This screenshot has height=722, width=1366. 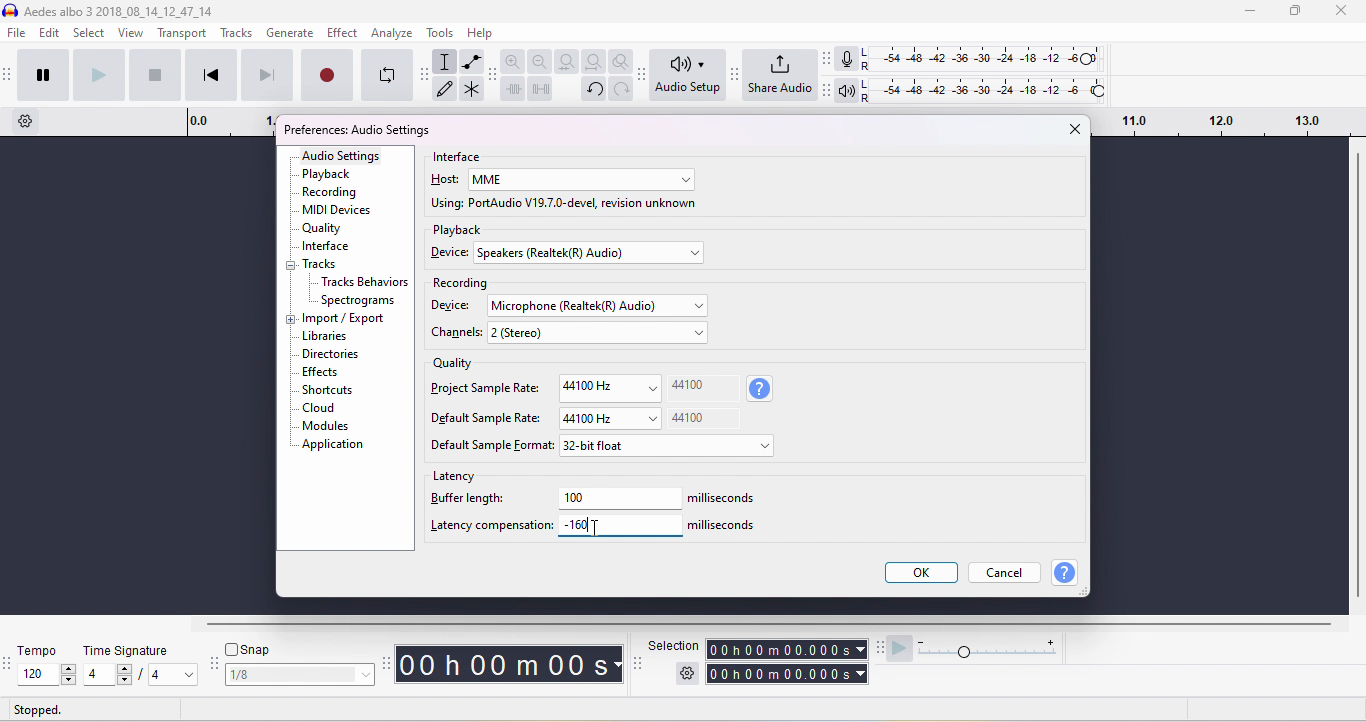 What do you see at coordinates (459, 284) in the screenshot?
I see `recording` at bounding box center [459, 284].